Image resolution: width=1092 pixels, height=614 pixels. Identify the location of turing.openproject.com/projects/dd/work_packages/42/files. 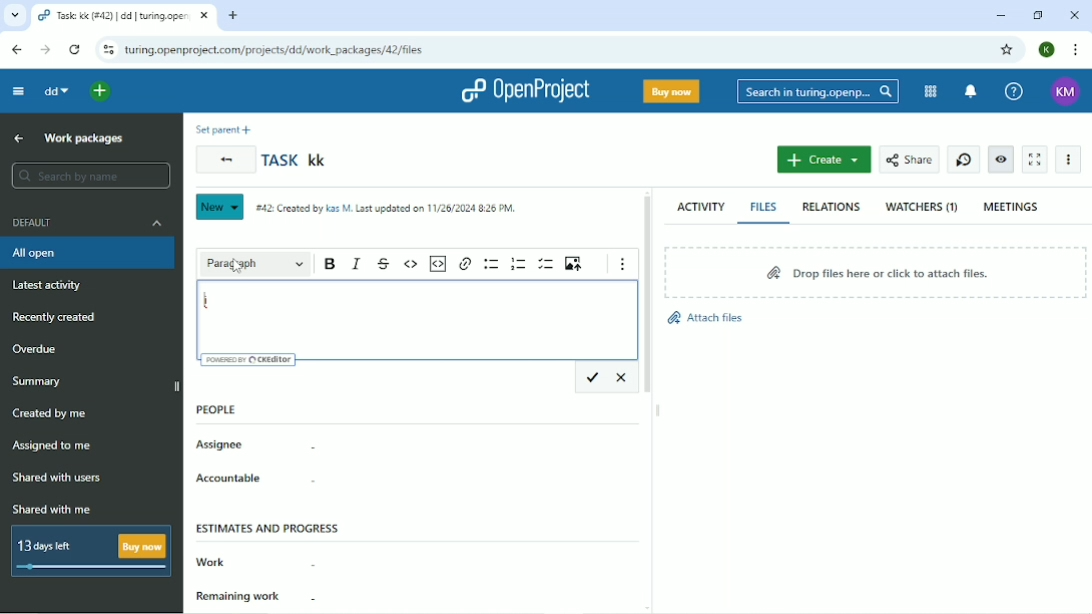
(275, 49).